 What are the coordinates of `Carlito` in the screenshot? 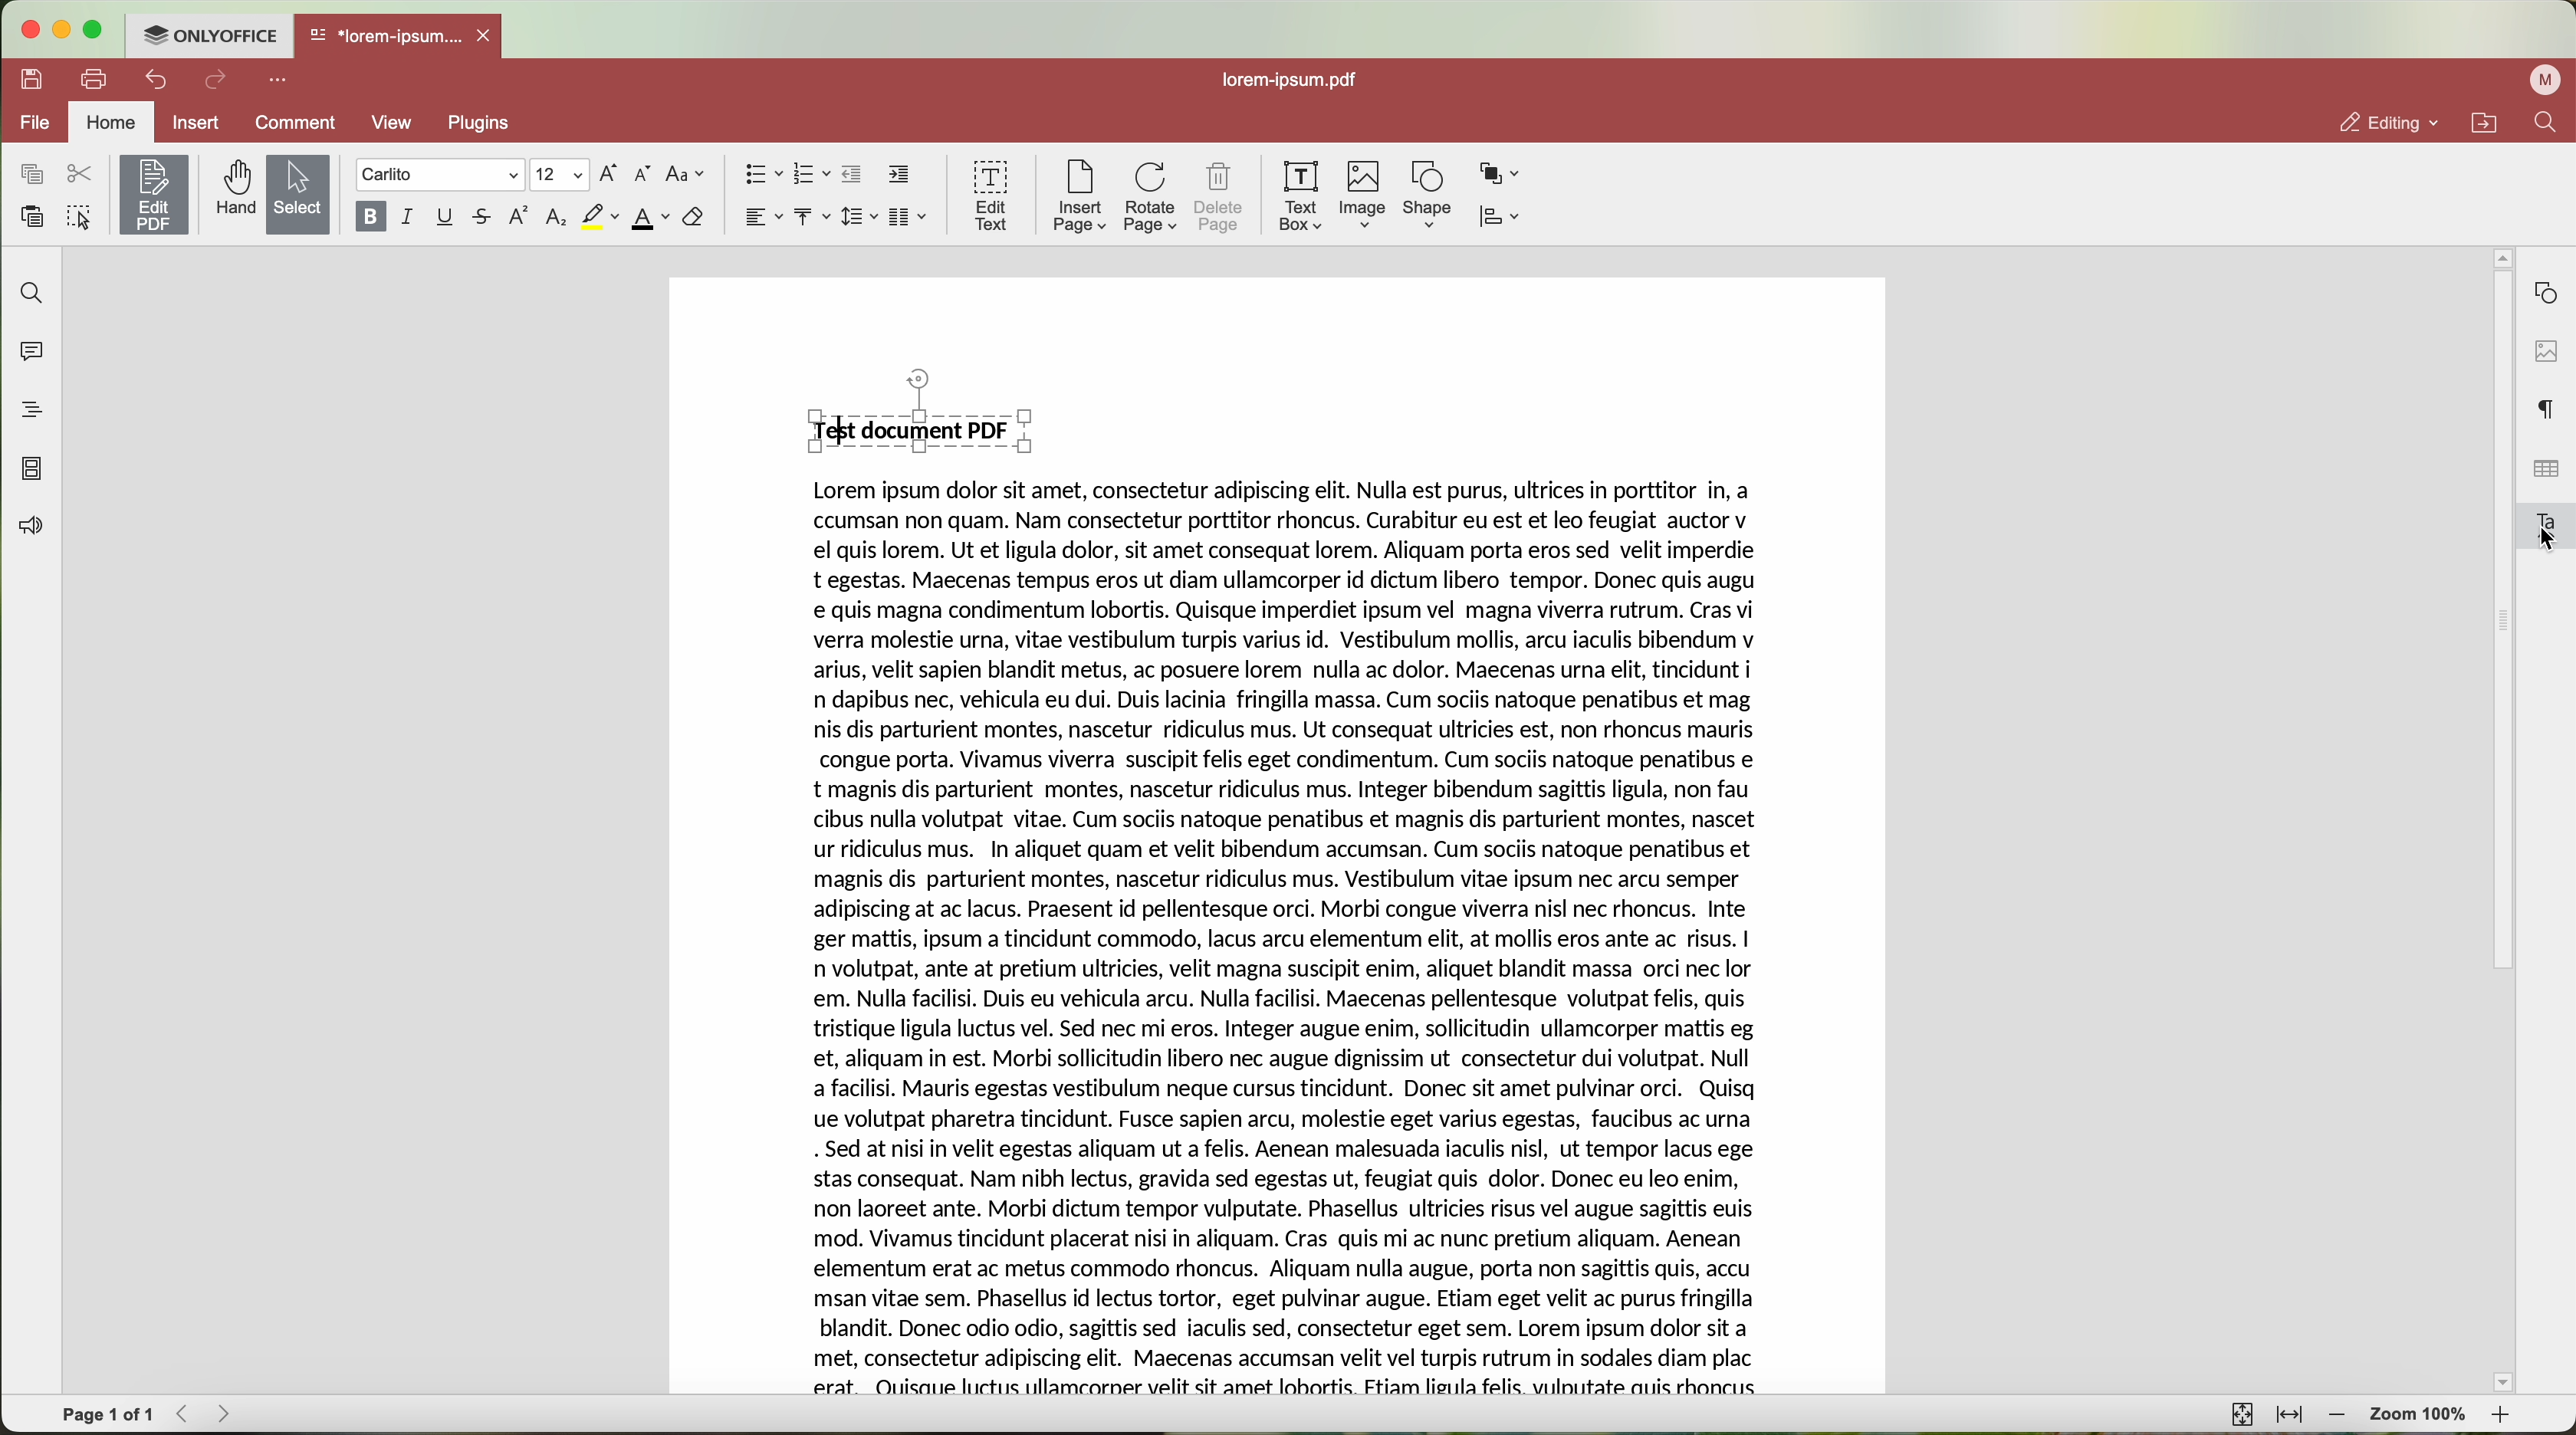 It's located at (438, 175).